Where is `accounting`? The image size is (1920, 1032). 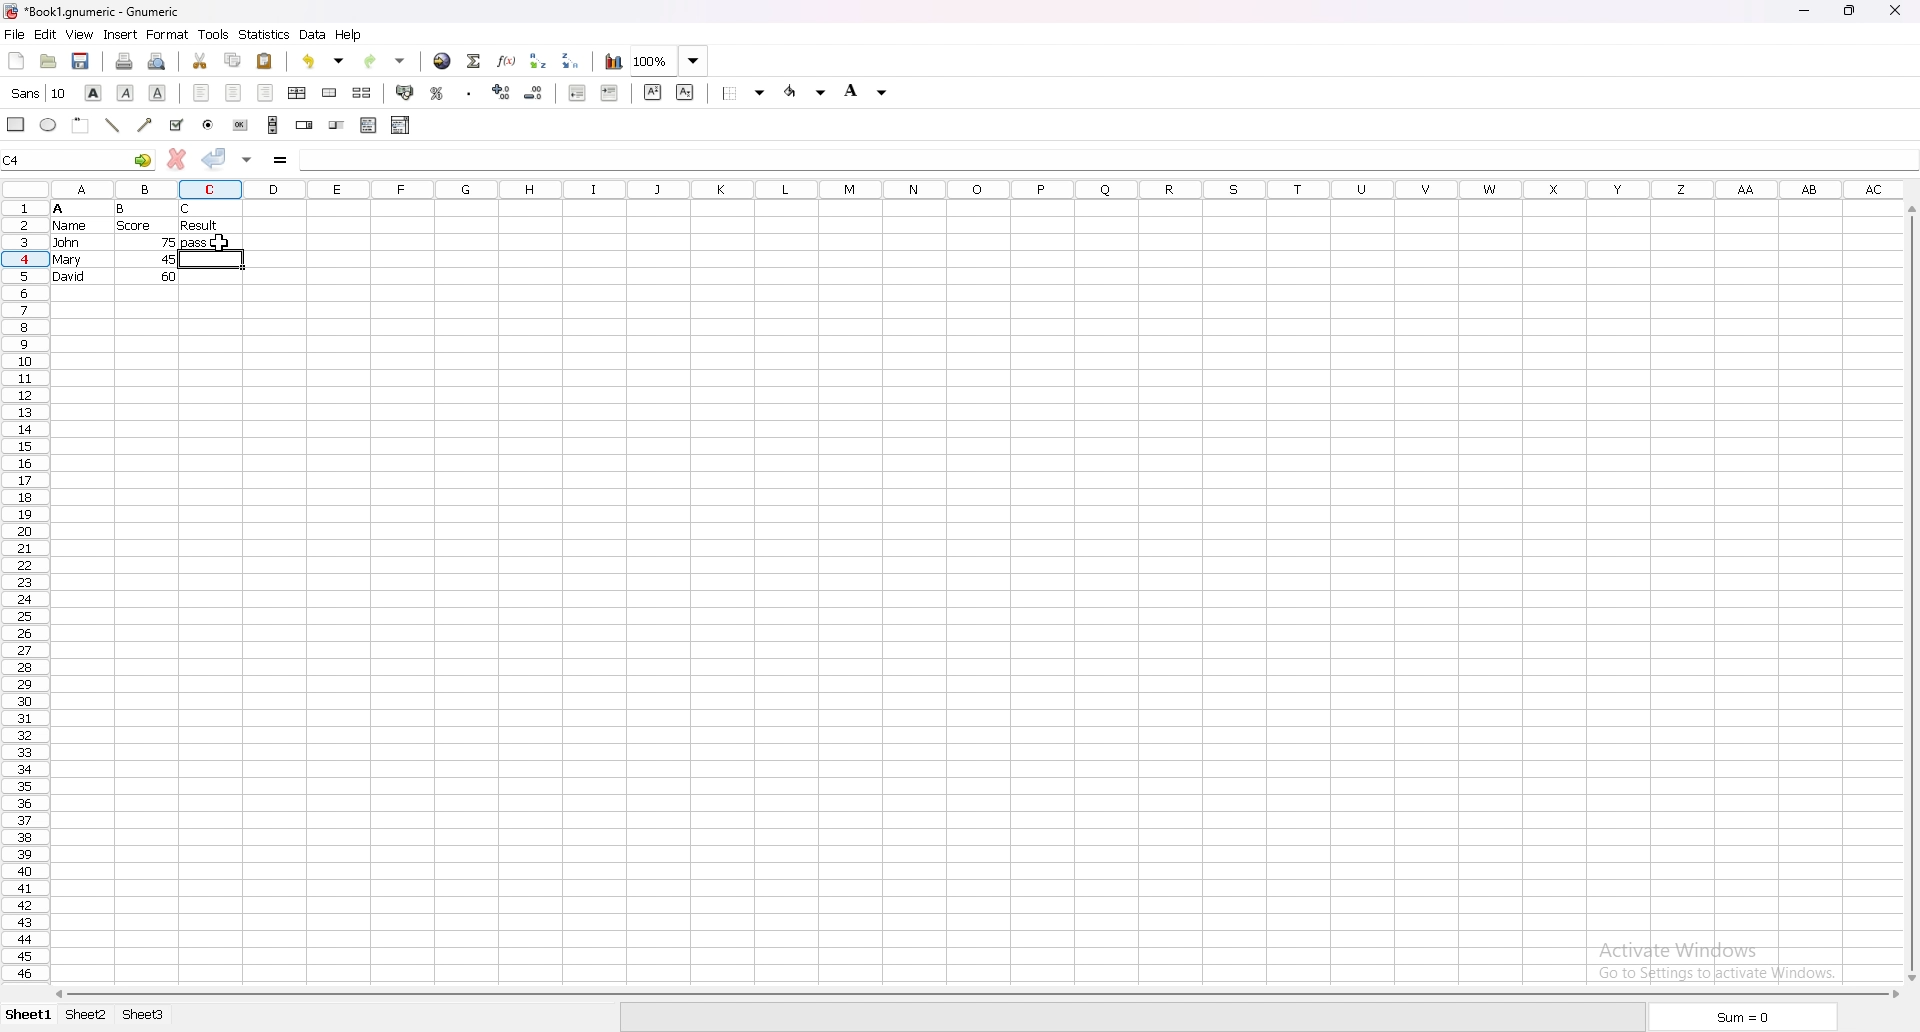 accounting is located at coordinates (405, 93).